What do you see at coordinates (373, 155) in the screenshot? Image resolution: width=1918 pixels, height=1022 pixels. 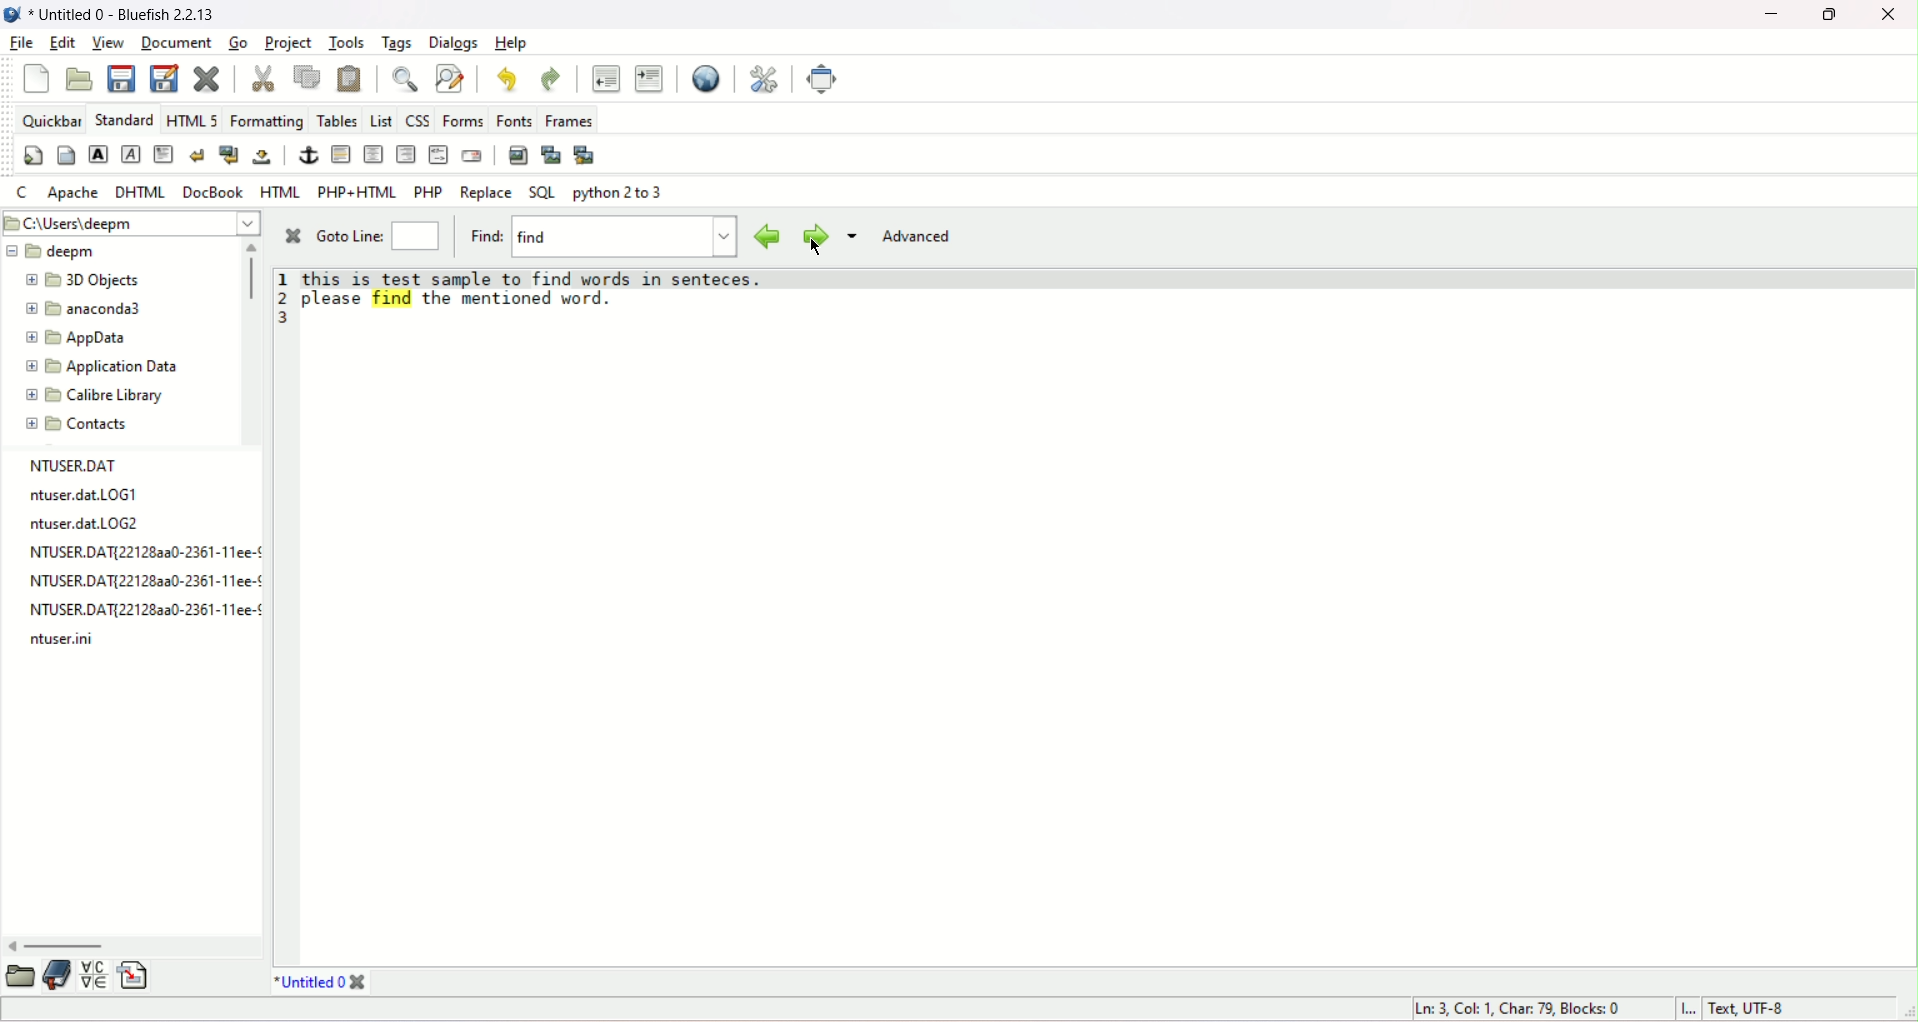 I see `center` at bounding box center [373, 155].